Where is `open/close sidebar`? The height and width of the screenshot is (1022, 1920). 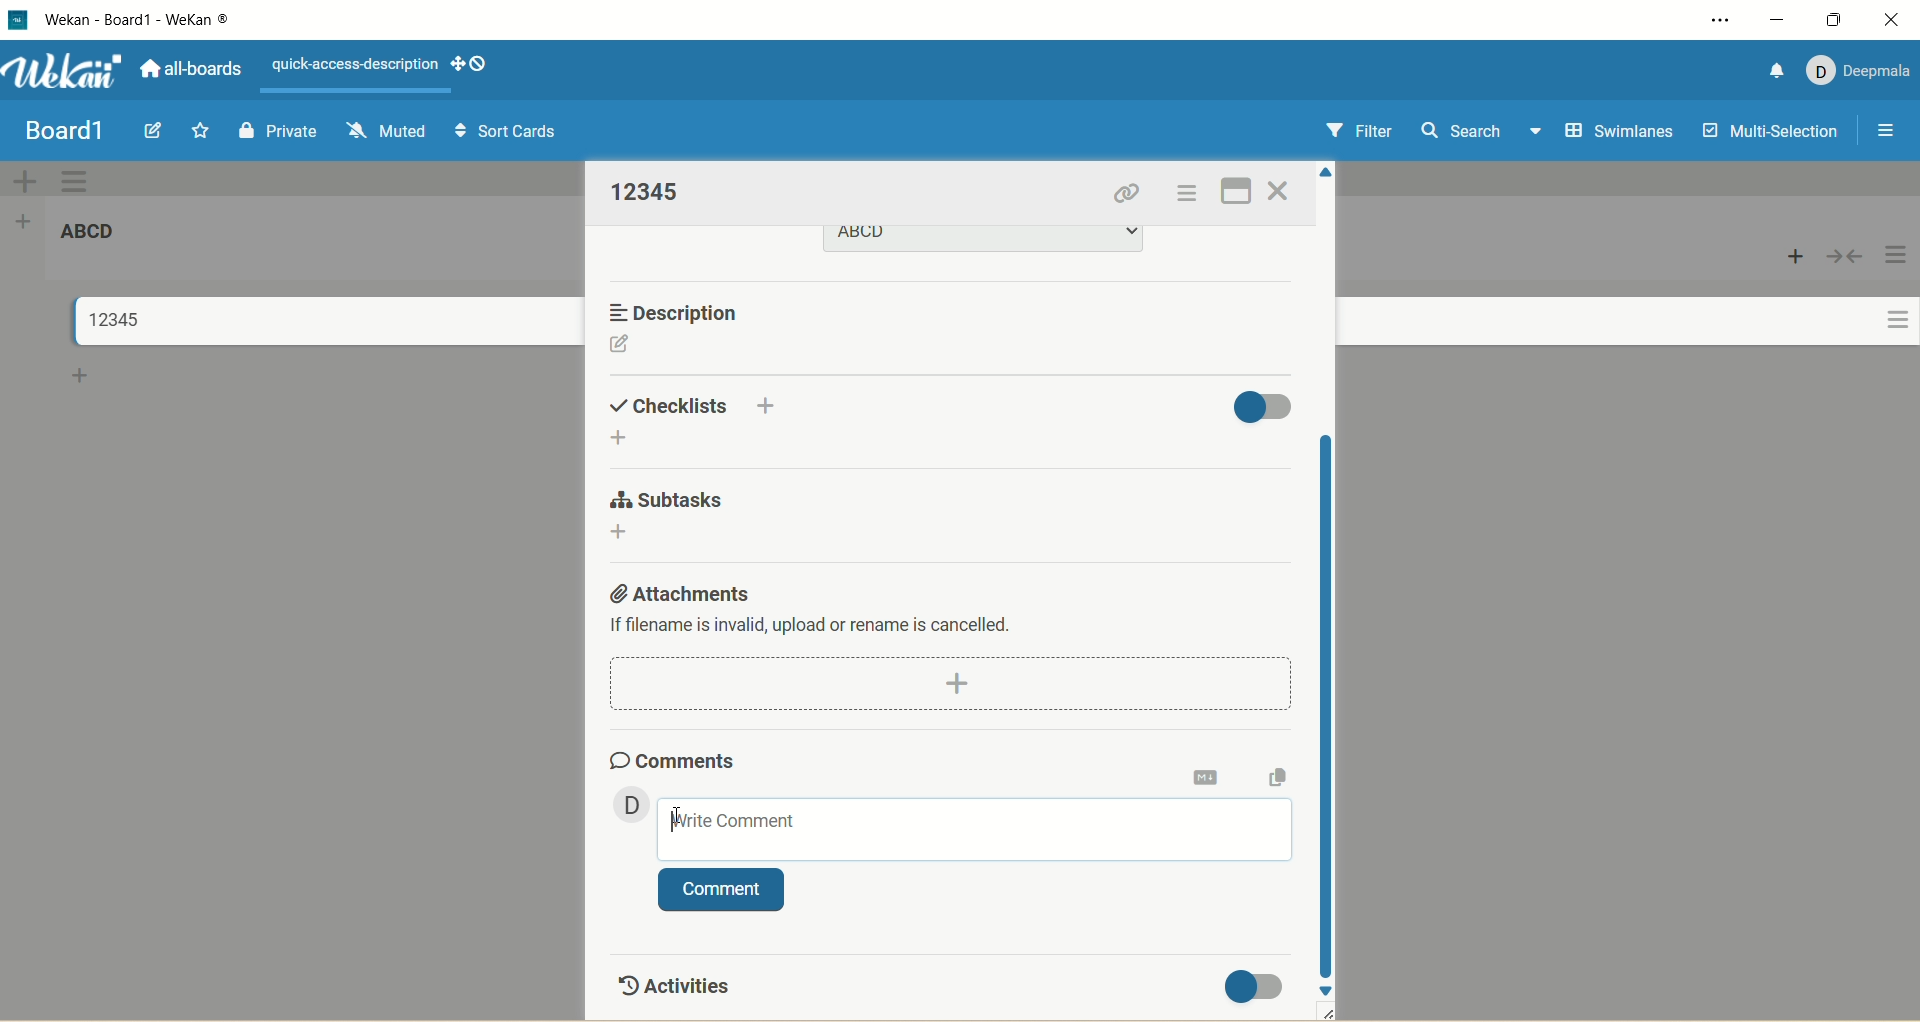 open/close sidebar is located at coordinates (1883, 132).